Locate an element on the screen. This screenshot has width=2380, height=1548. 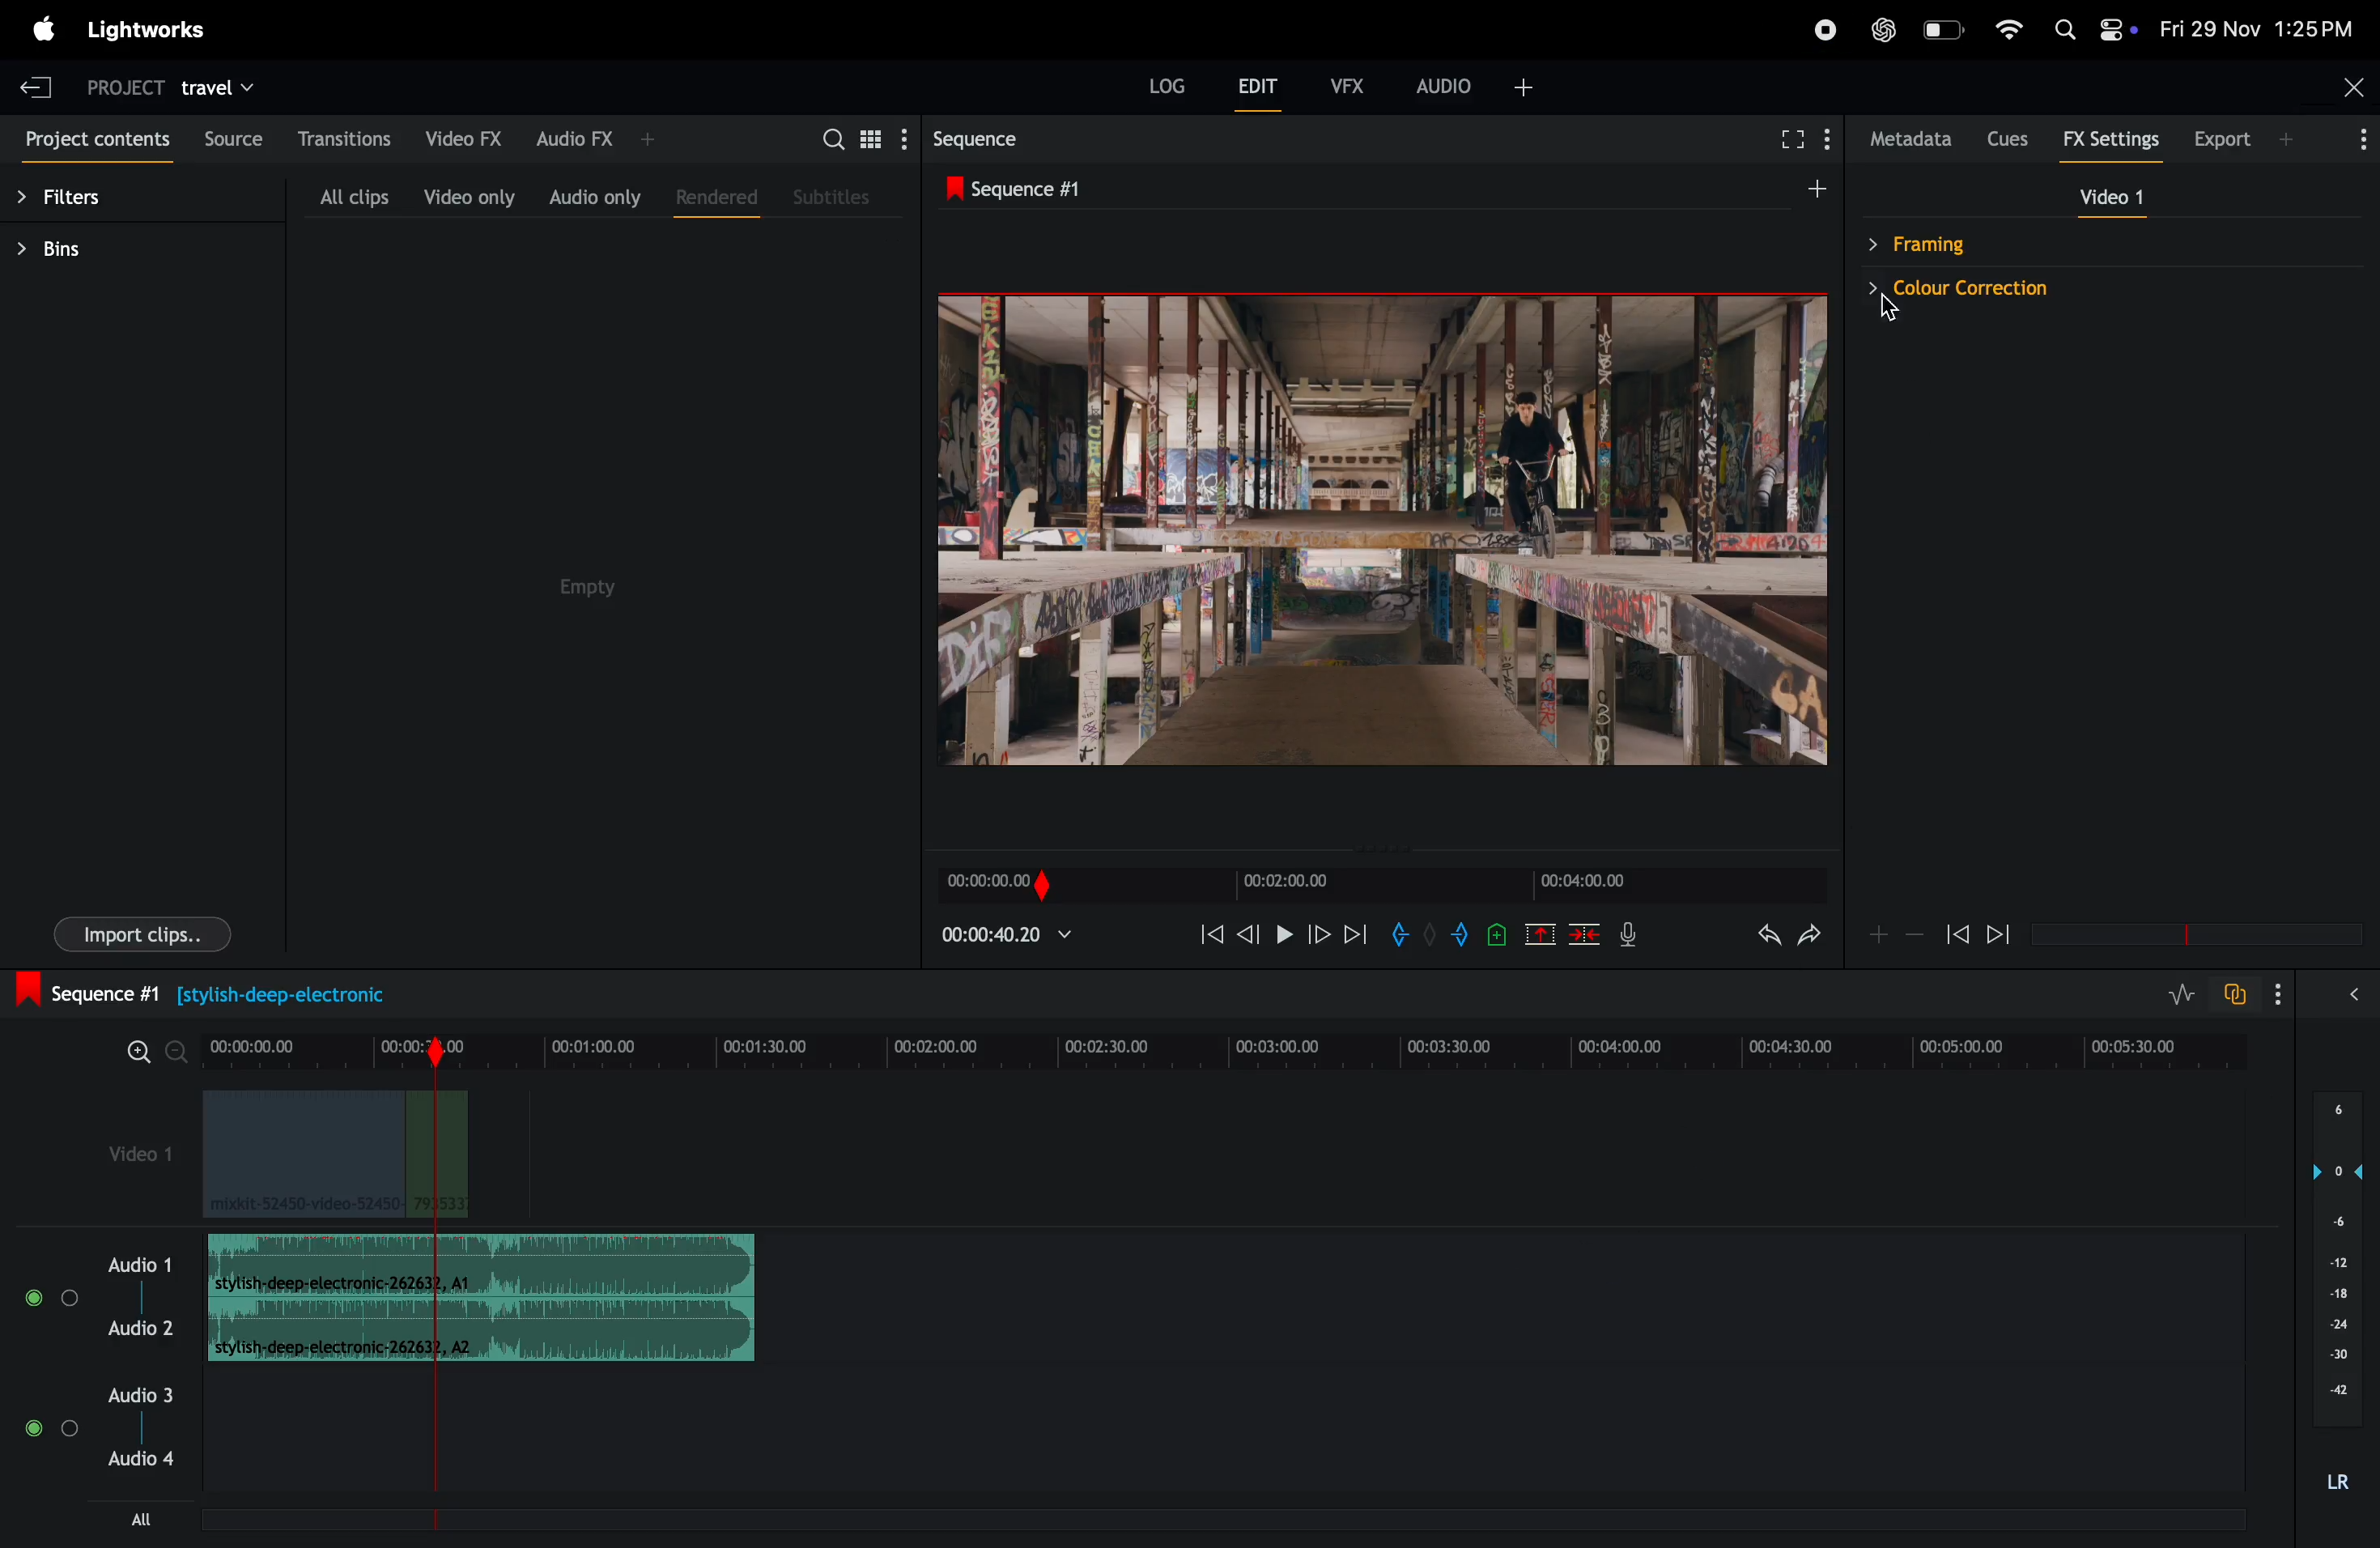
bins is located at coordinates (73, 250).